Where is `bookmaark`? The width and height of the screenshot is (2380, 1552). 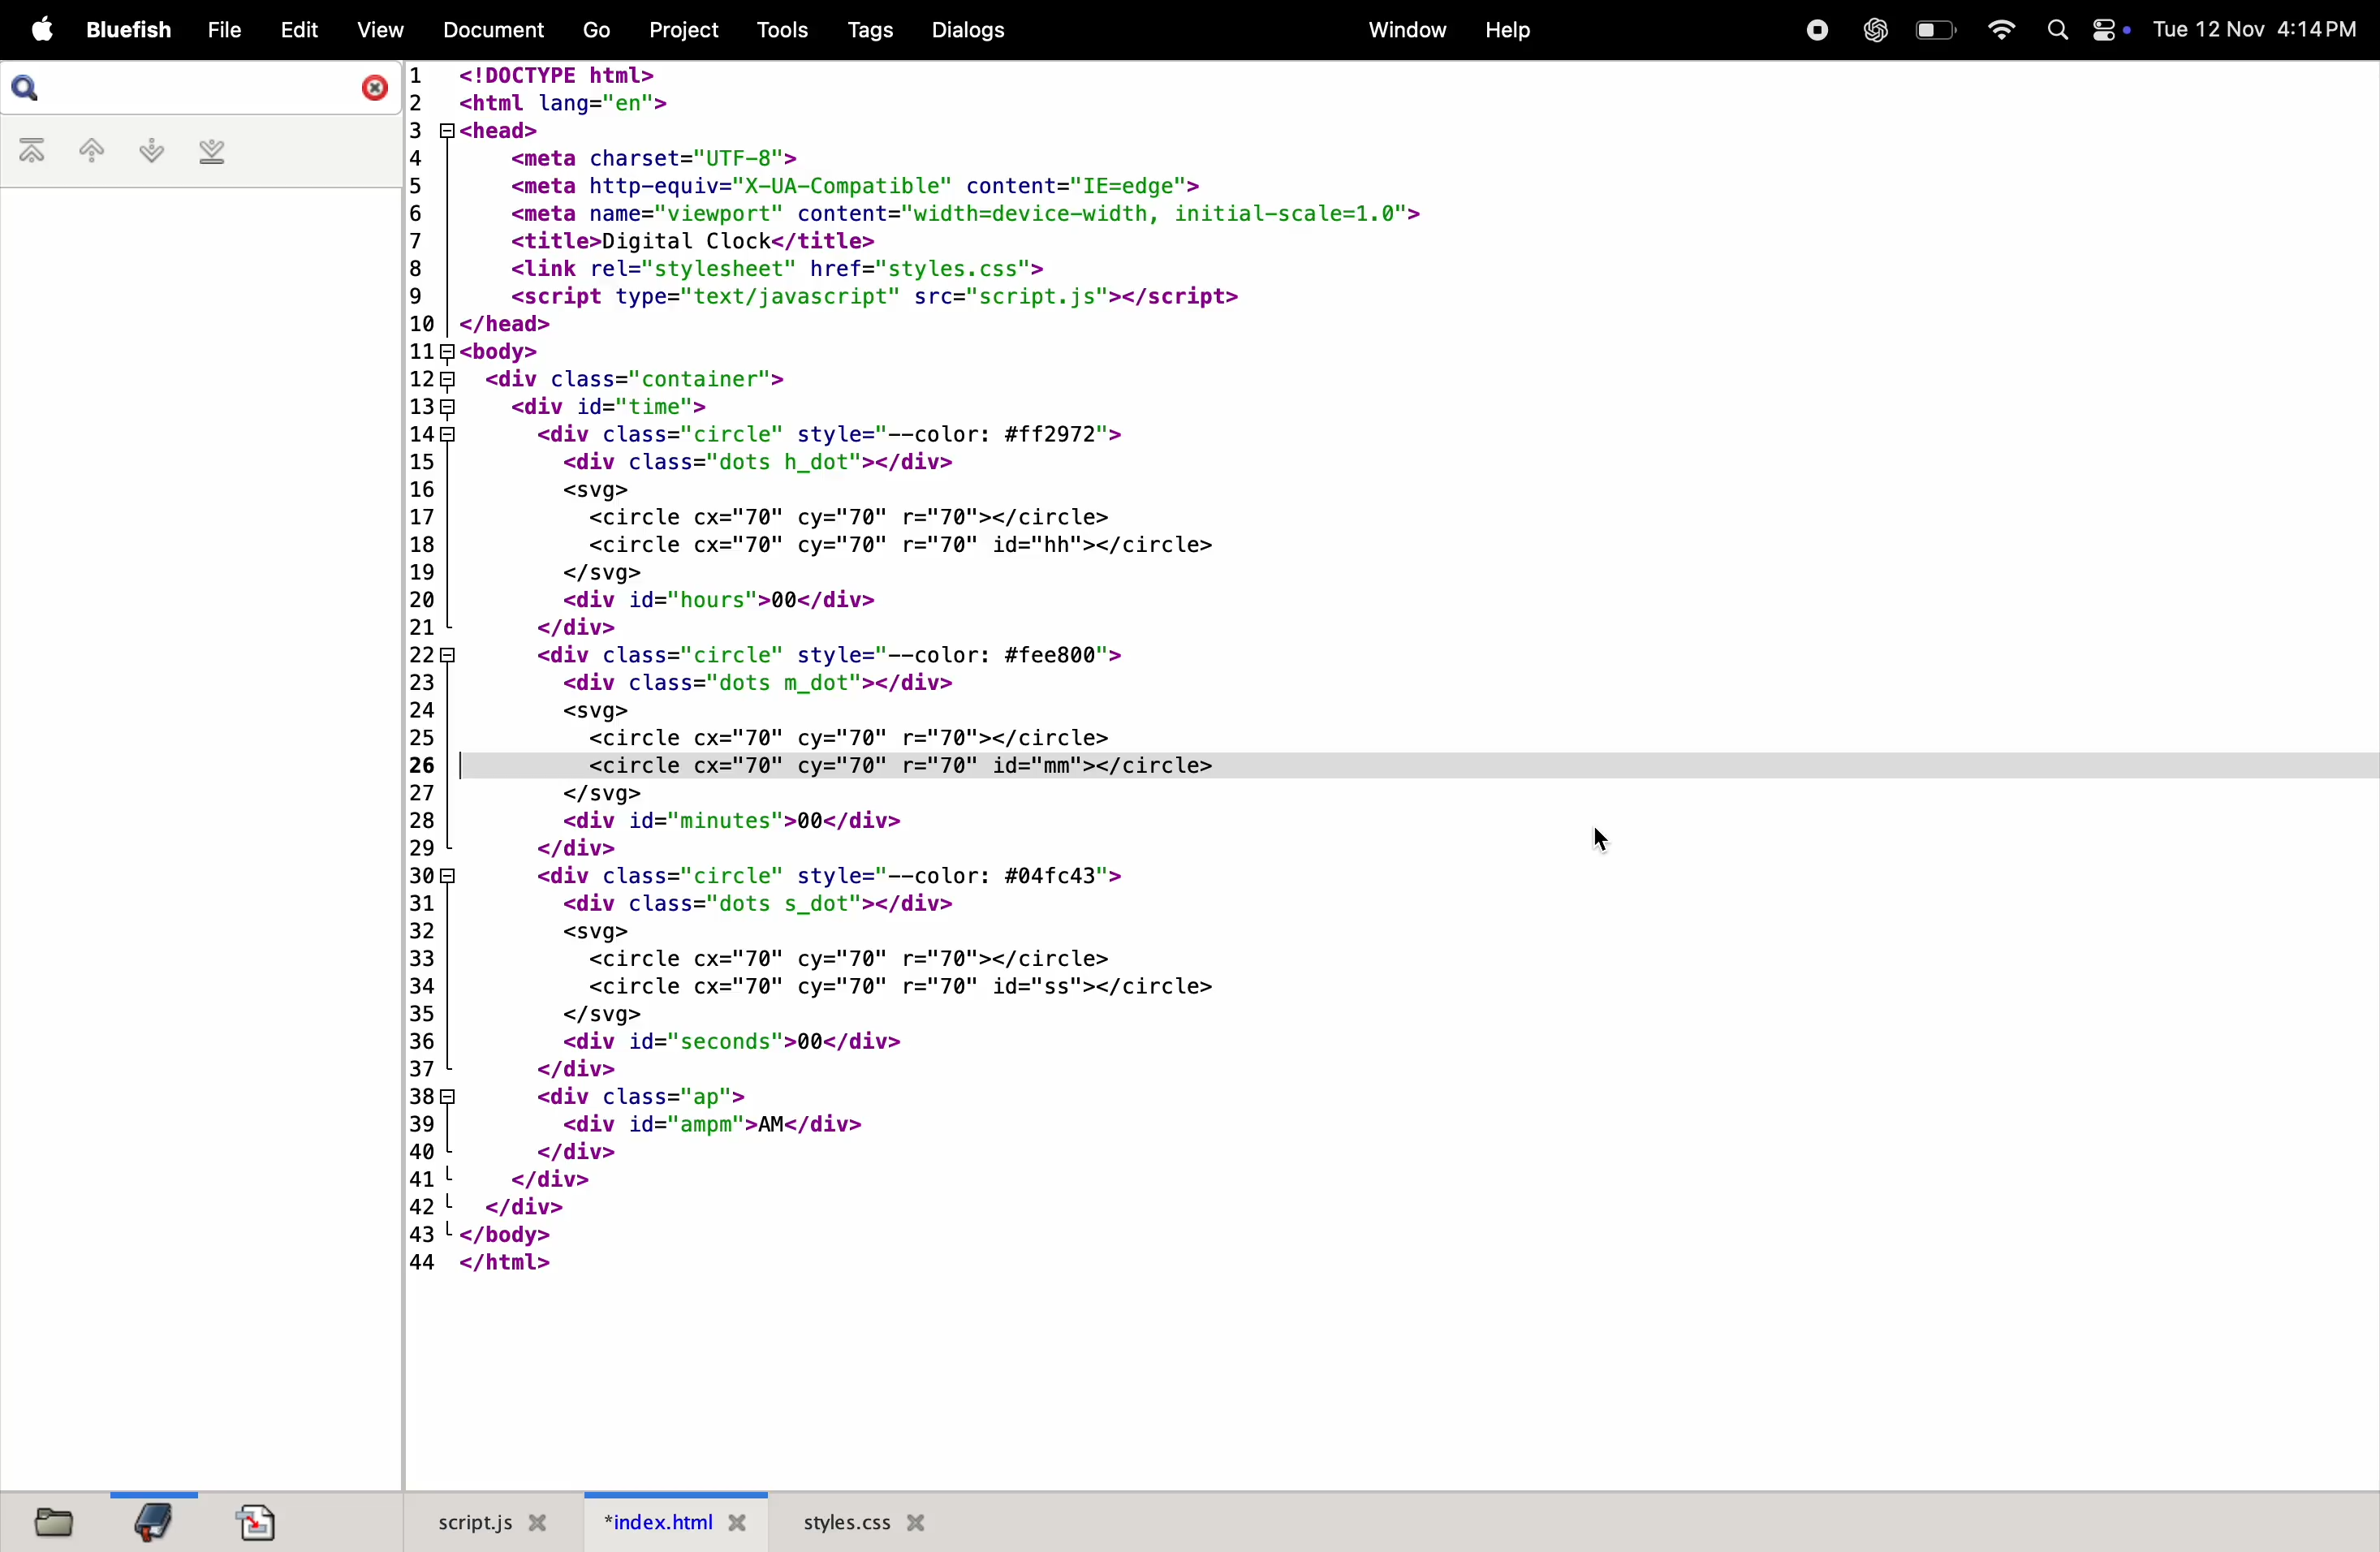 bookmaark is located at coordinates (155, 1519).